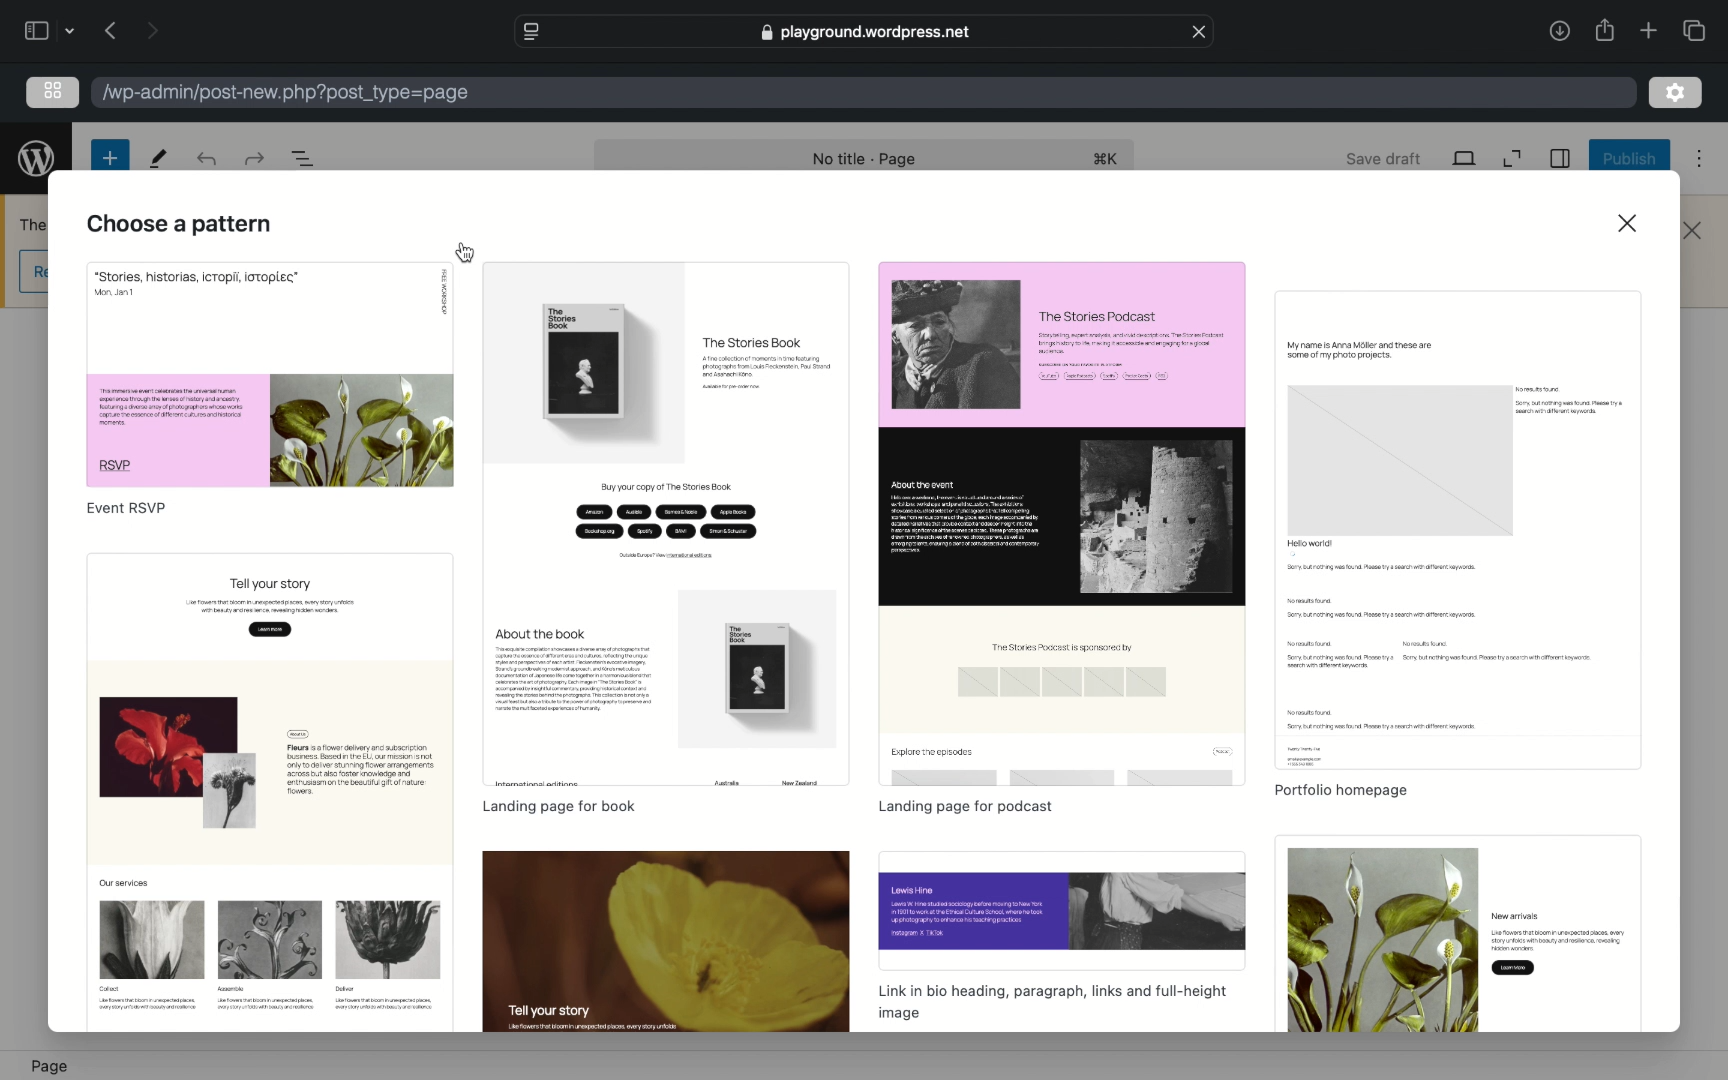 Image resolution: width=1728 pixels, height=1080 pixels. I want to click on website settings, so click(531, 32).